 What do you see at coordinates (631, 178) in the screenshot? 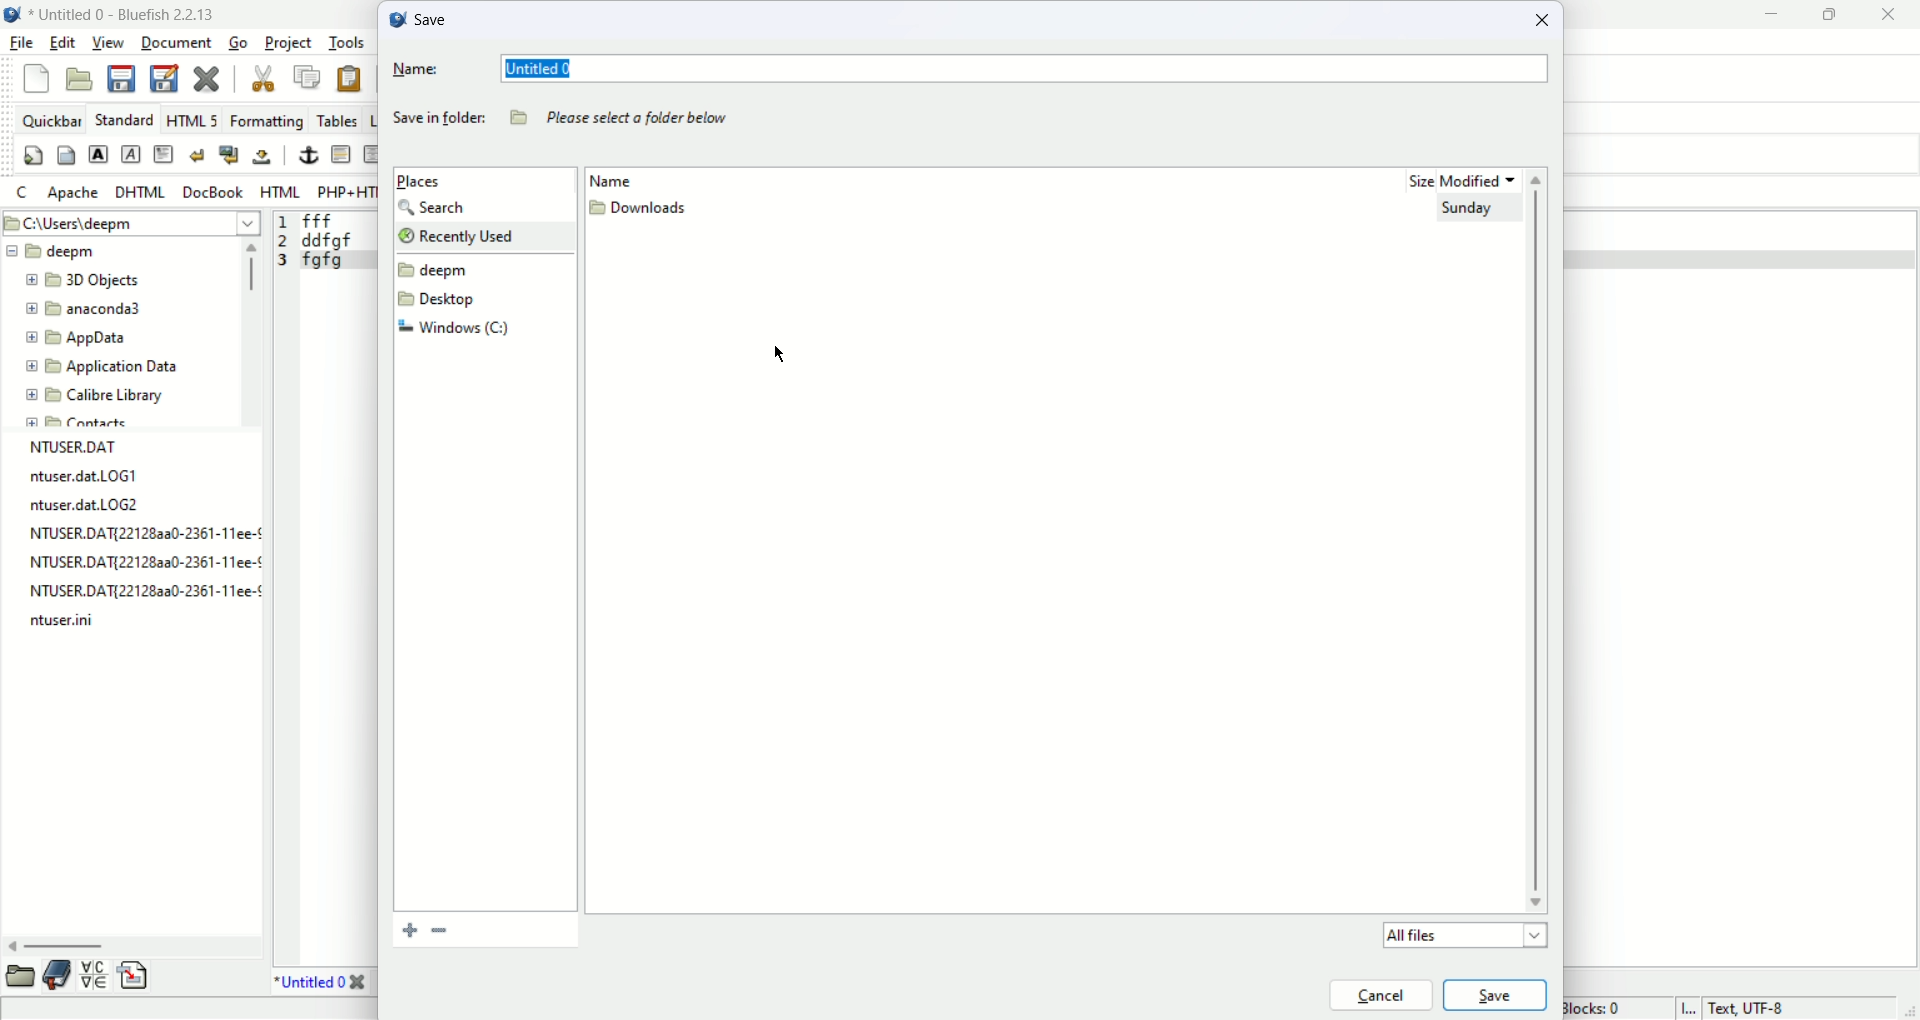
I see `name` at bounding box center [631, 178].